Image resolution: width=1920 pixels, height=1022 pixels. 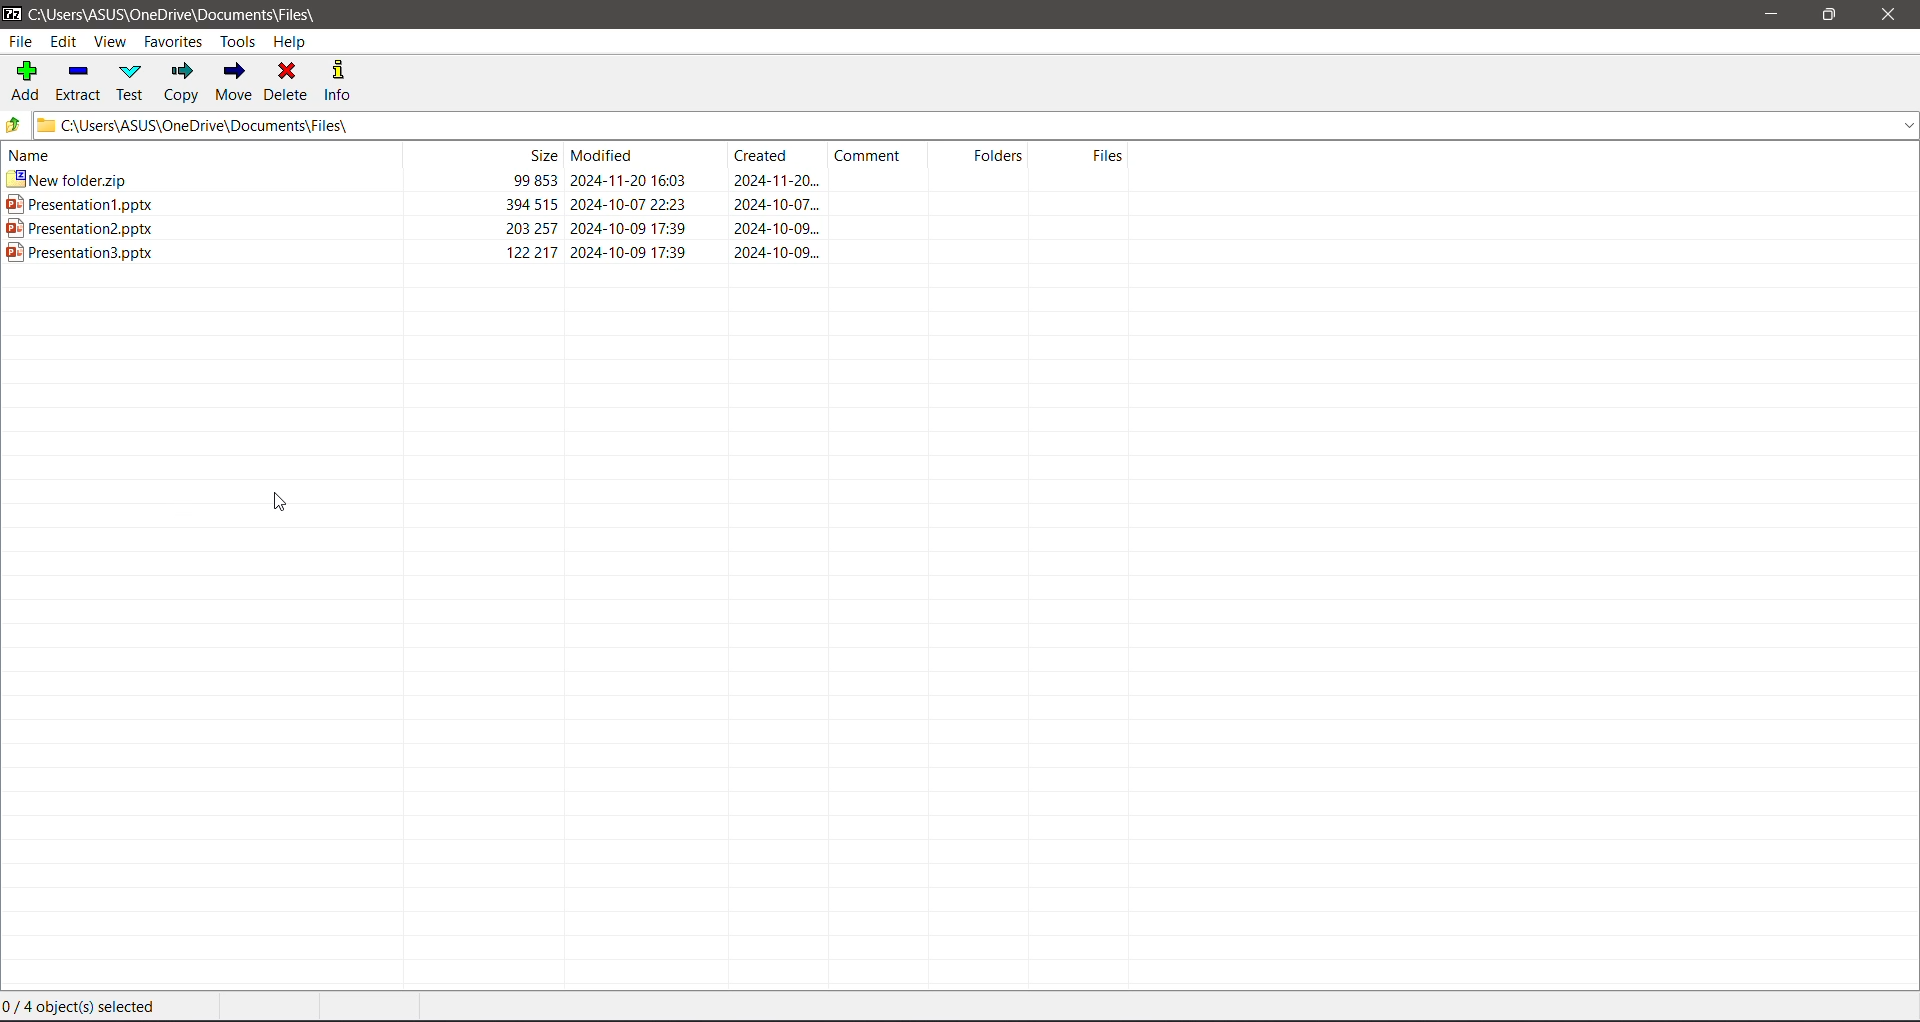 What do you see at coordinates (1084, 153) in the screenshot?
I see `files` at bounding box center [1084, 153].